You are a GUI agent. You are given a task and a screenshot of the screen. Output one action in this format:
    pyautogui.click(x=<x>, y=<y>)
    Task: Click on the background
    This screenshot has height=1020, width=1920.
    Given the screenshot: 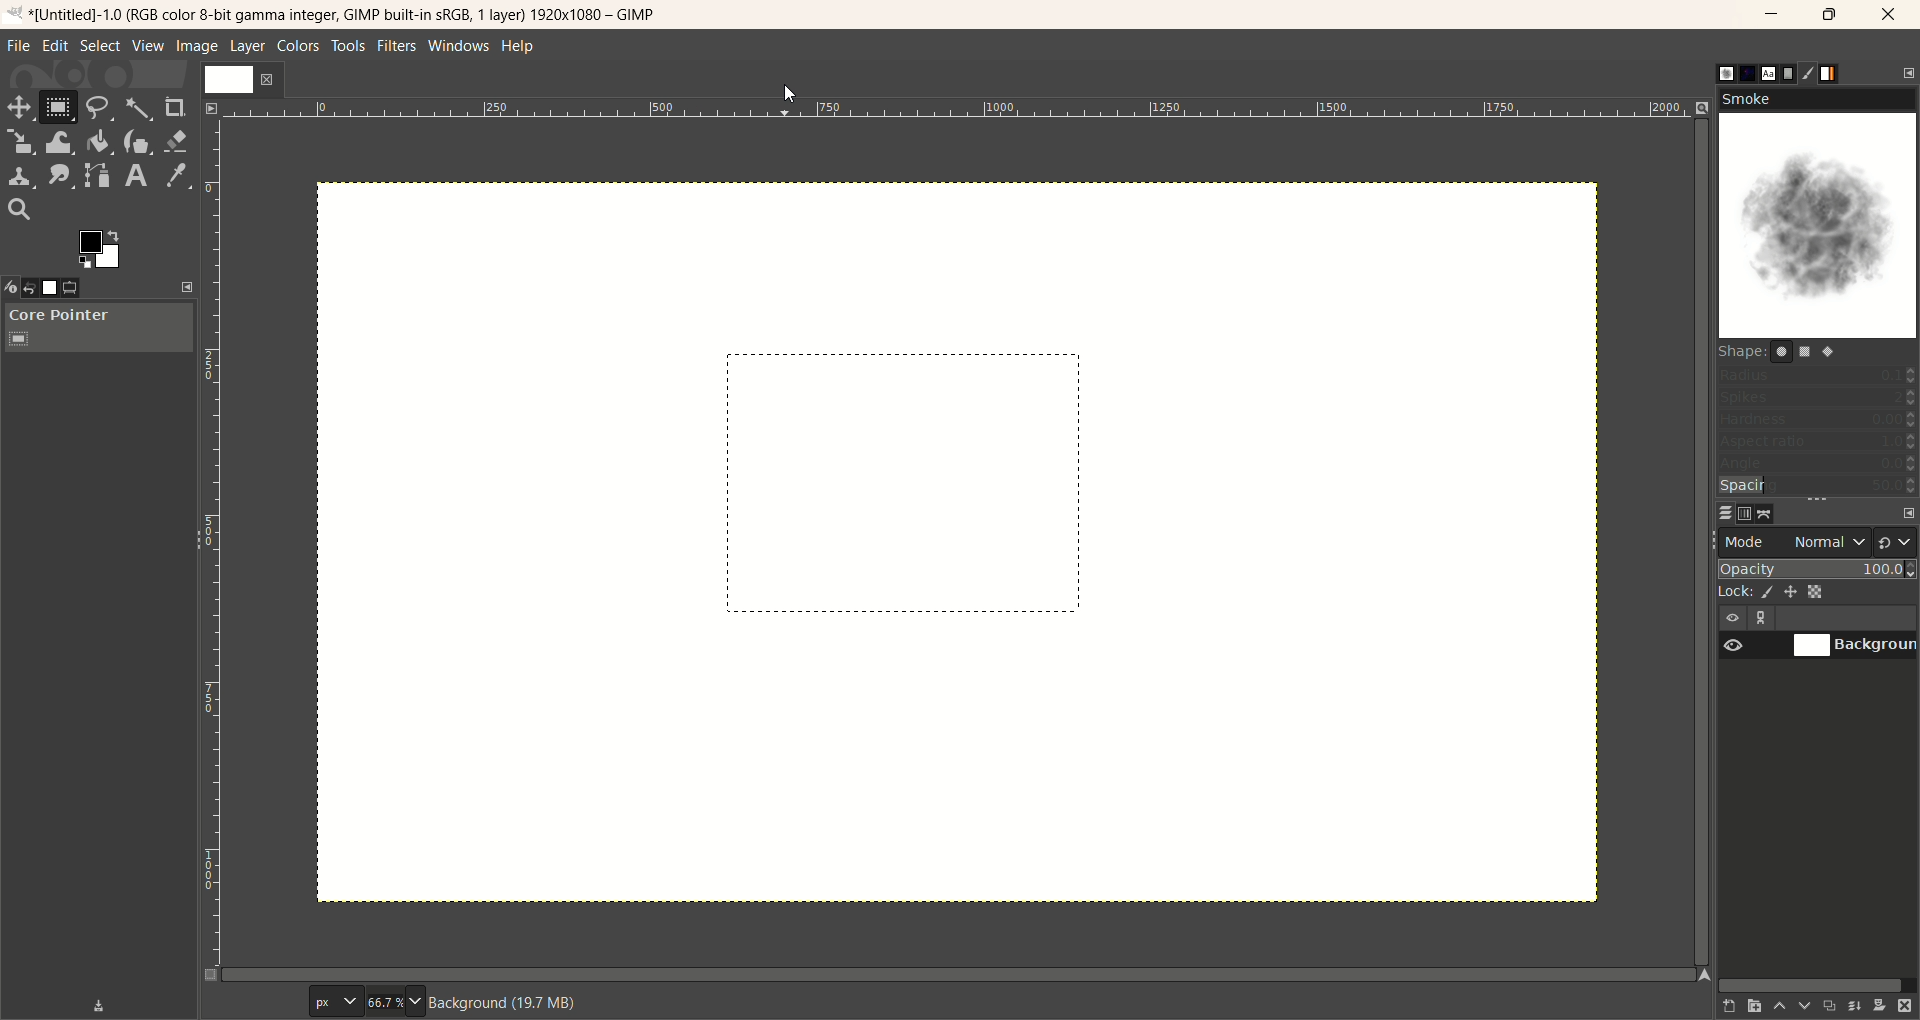 What is the action you would take?
    pyautogui.click(x=1854, y=646)
    